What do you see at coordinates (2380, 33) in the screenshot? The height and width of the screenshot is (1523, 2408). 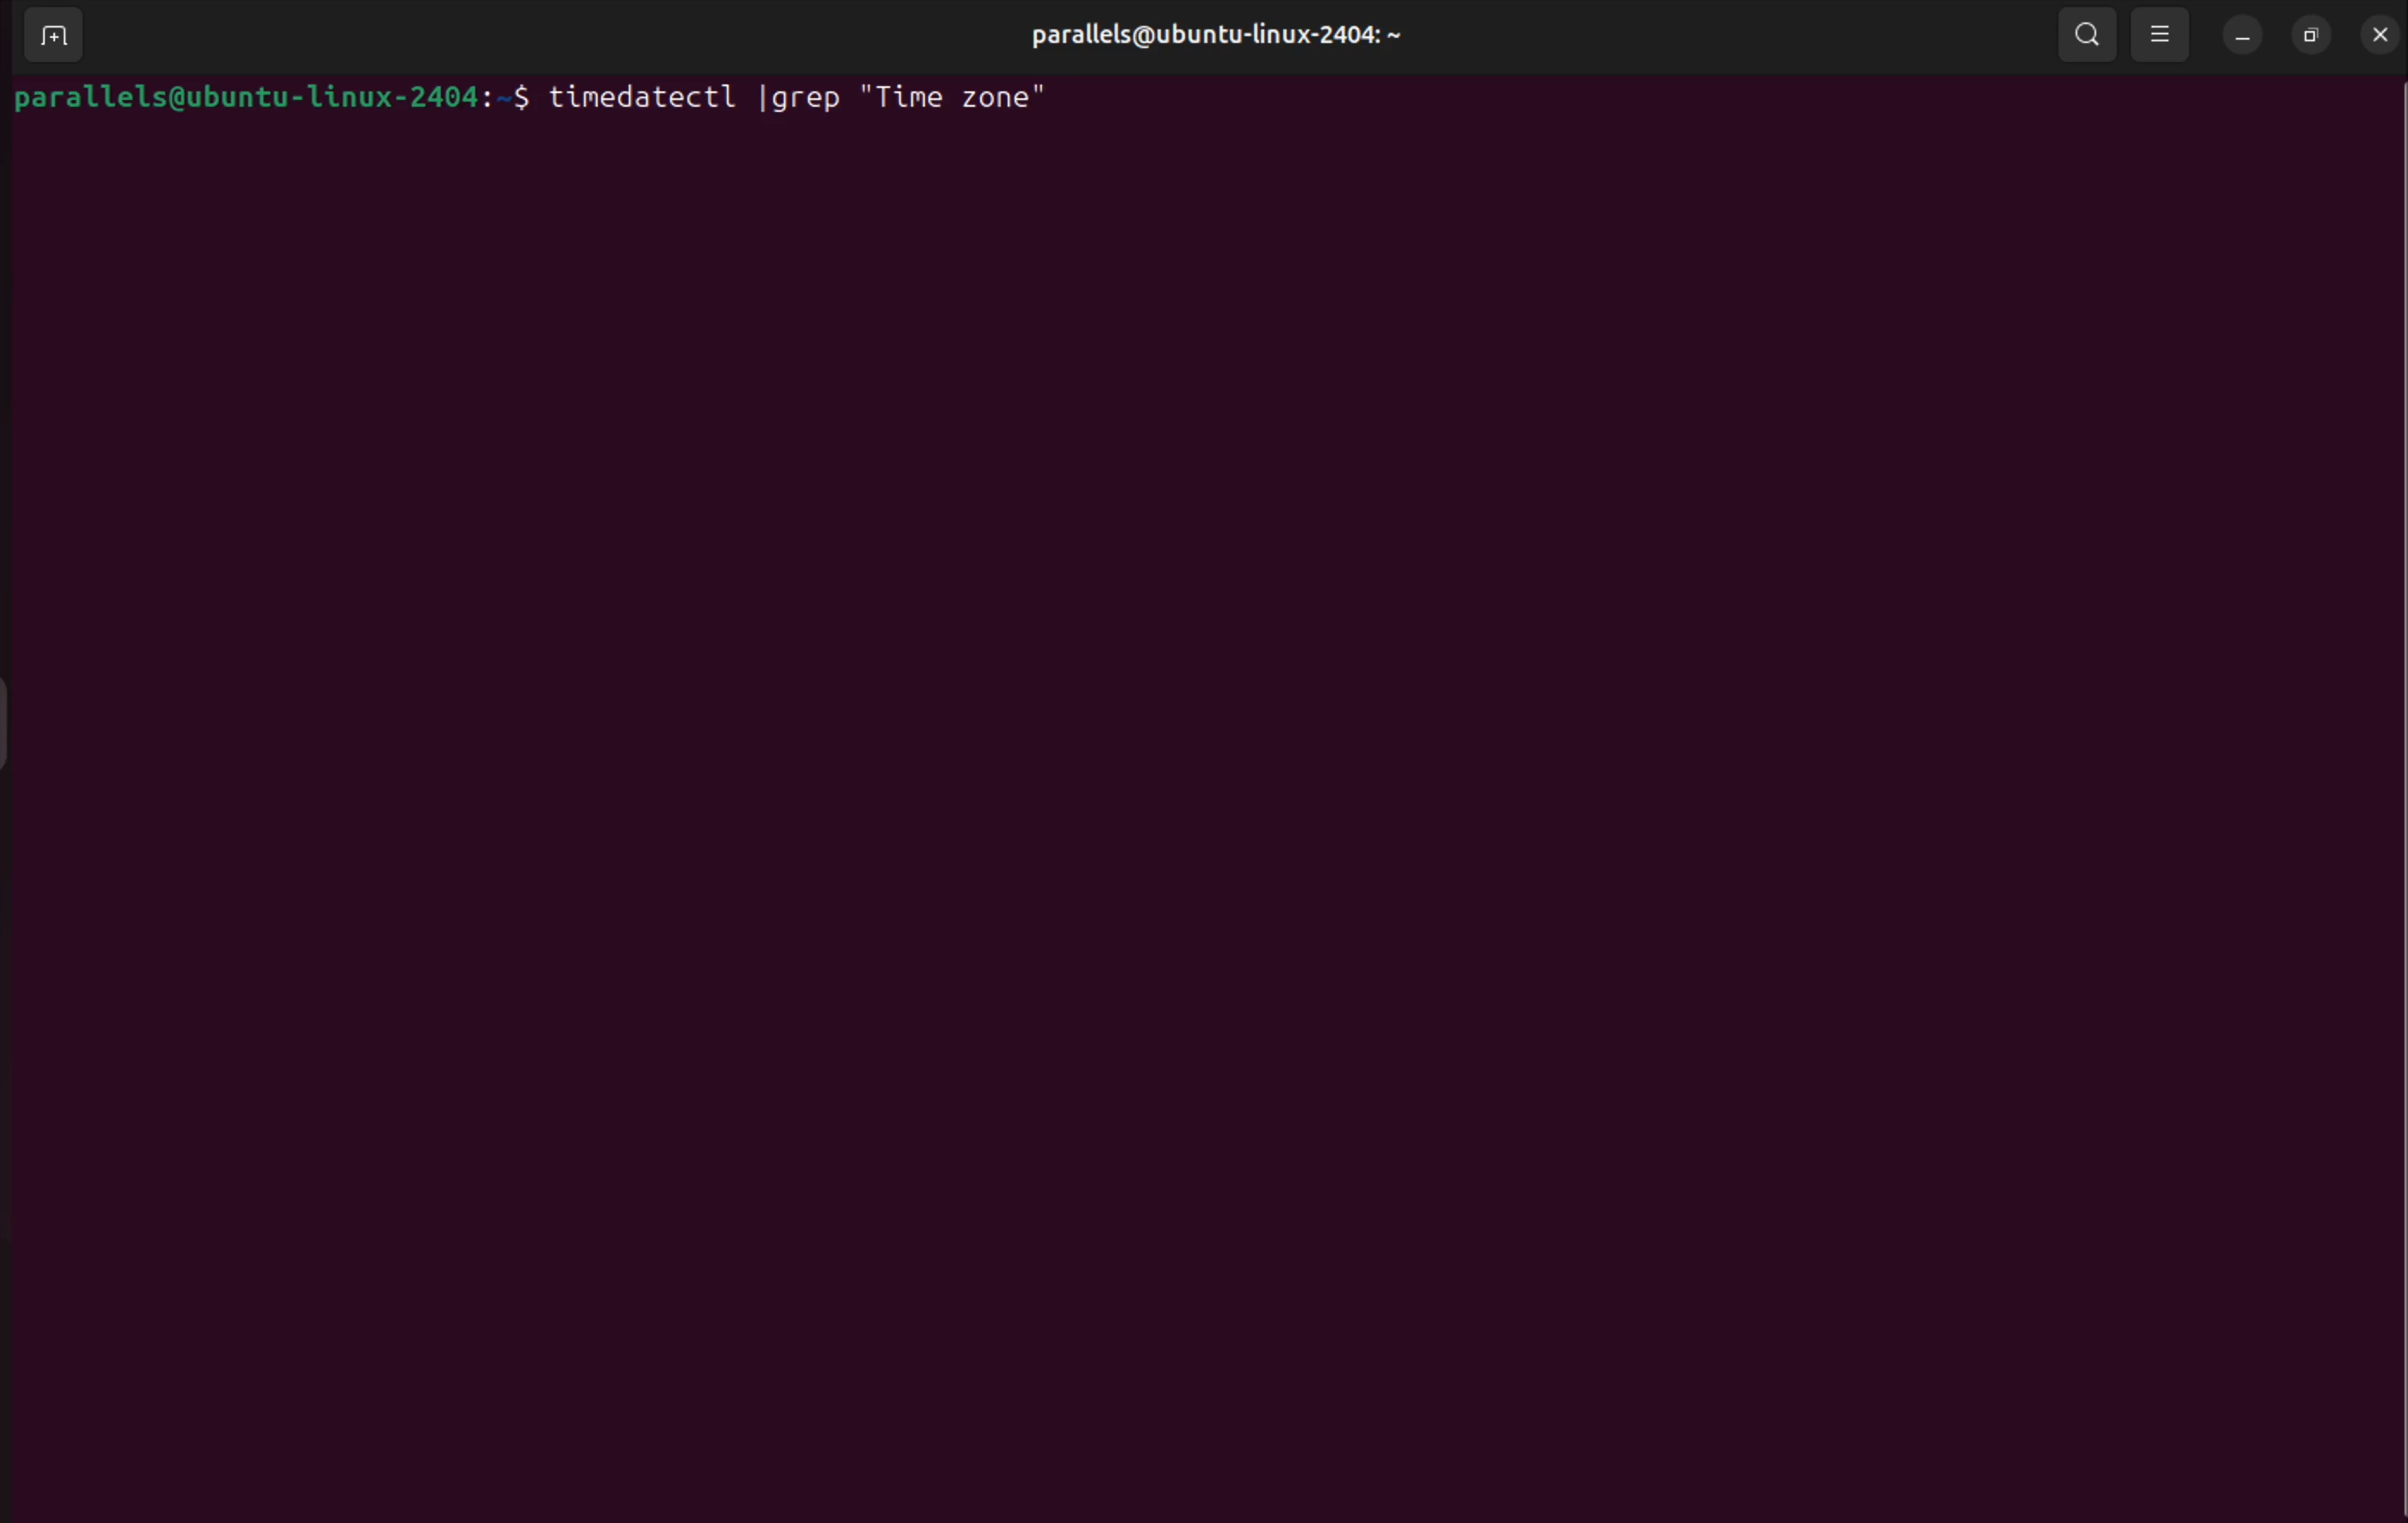 I see `close` at bounding box center [2380, 33].